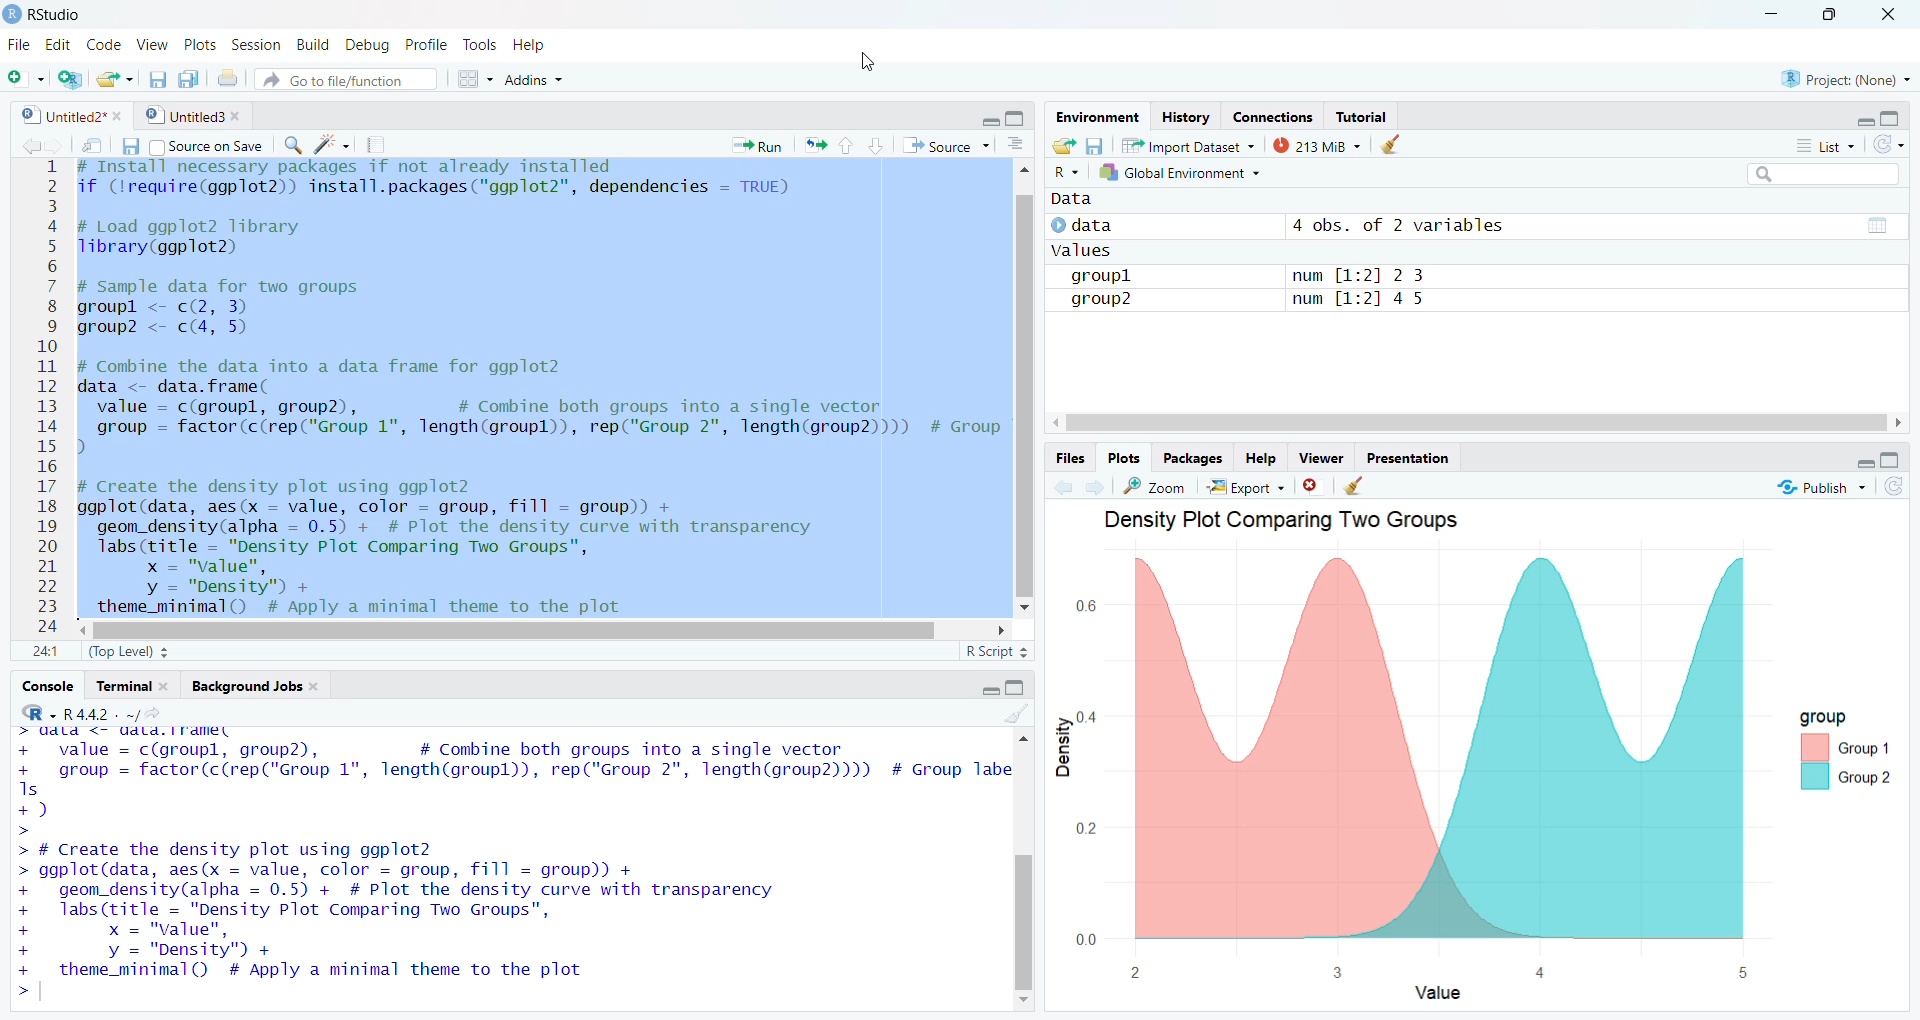 The image size is (1920, 1020). I want to click on zoom, so click(1155, 485).